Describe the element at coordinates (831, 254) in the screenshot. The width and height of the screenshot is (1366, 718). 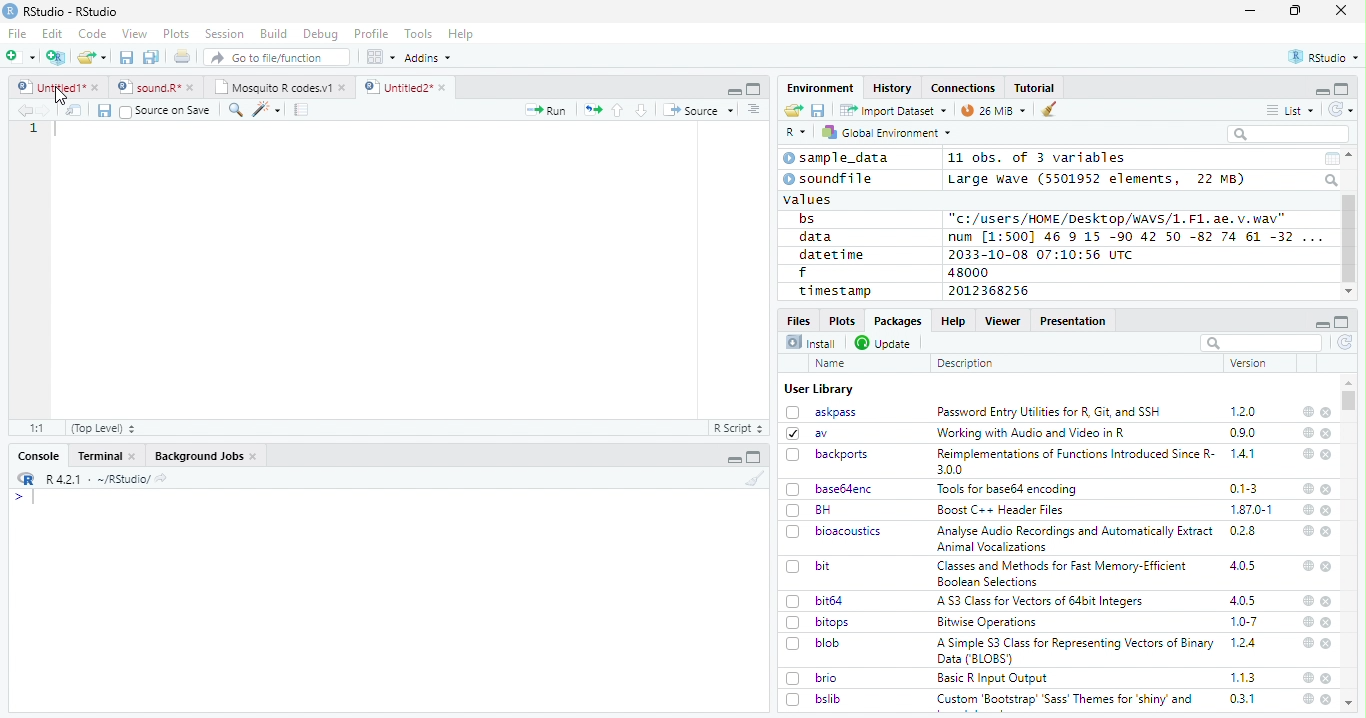
I see `datetime` at that location.